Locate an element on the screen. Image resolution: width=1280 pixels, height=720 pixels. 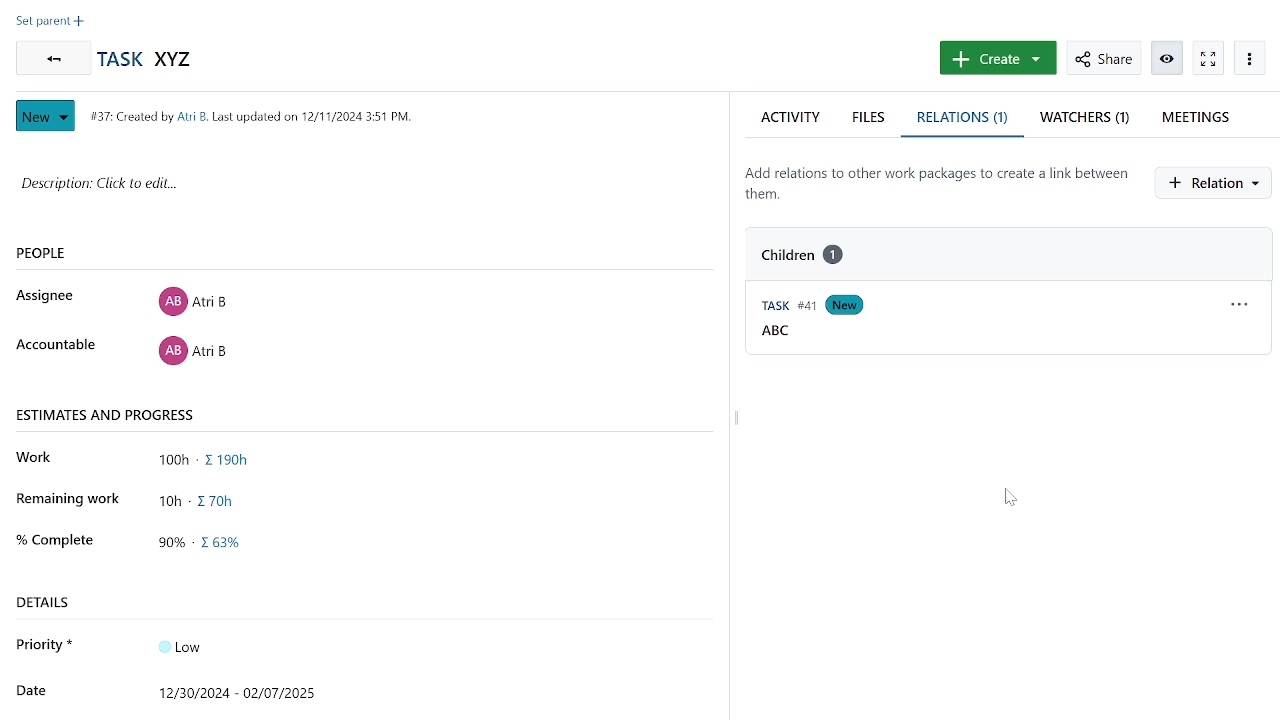
remaining work is located at coordinates (69, 498).